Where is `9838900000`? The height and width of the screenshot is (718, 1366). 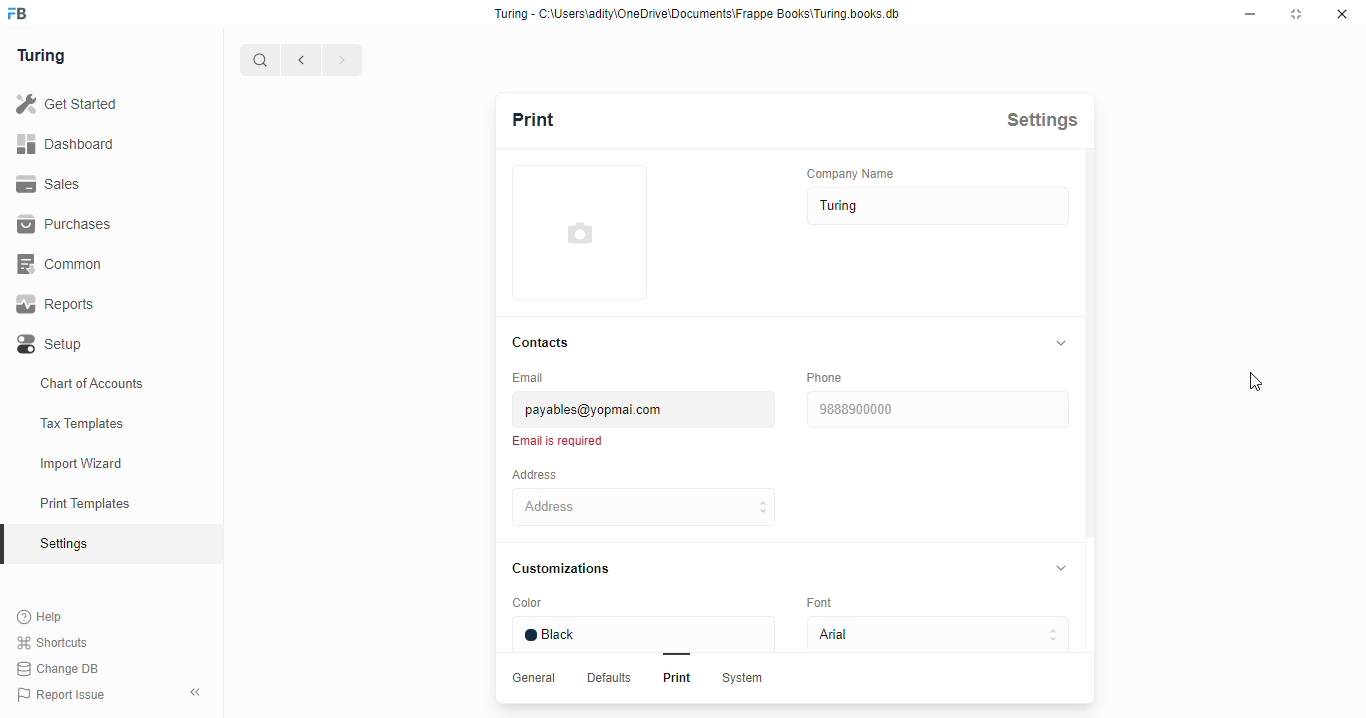 9838900000 is located at coordinates (939, 409).